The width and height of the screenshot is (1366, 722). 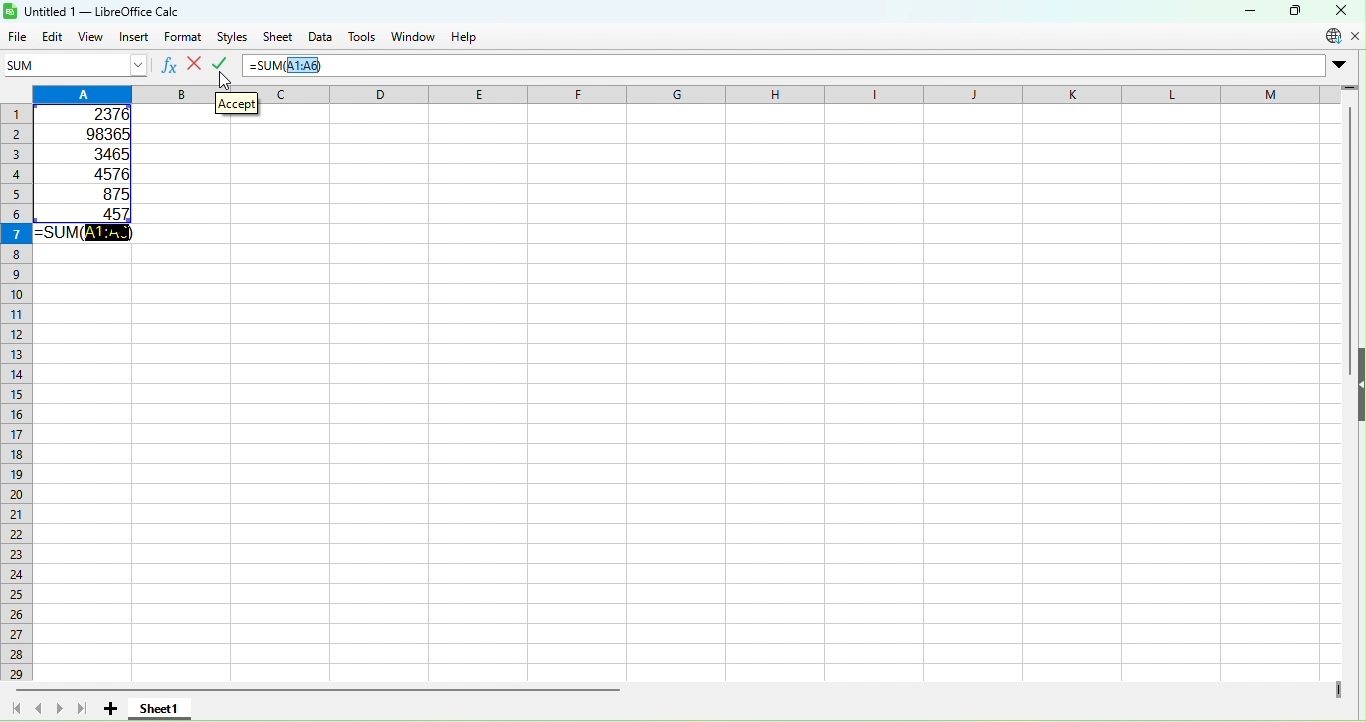 What do you see at coordinates (53, 38) in the screenshot?
I see `Edit` at bounding box center [53, 38].